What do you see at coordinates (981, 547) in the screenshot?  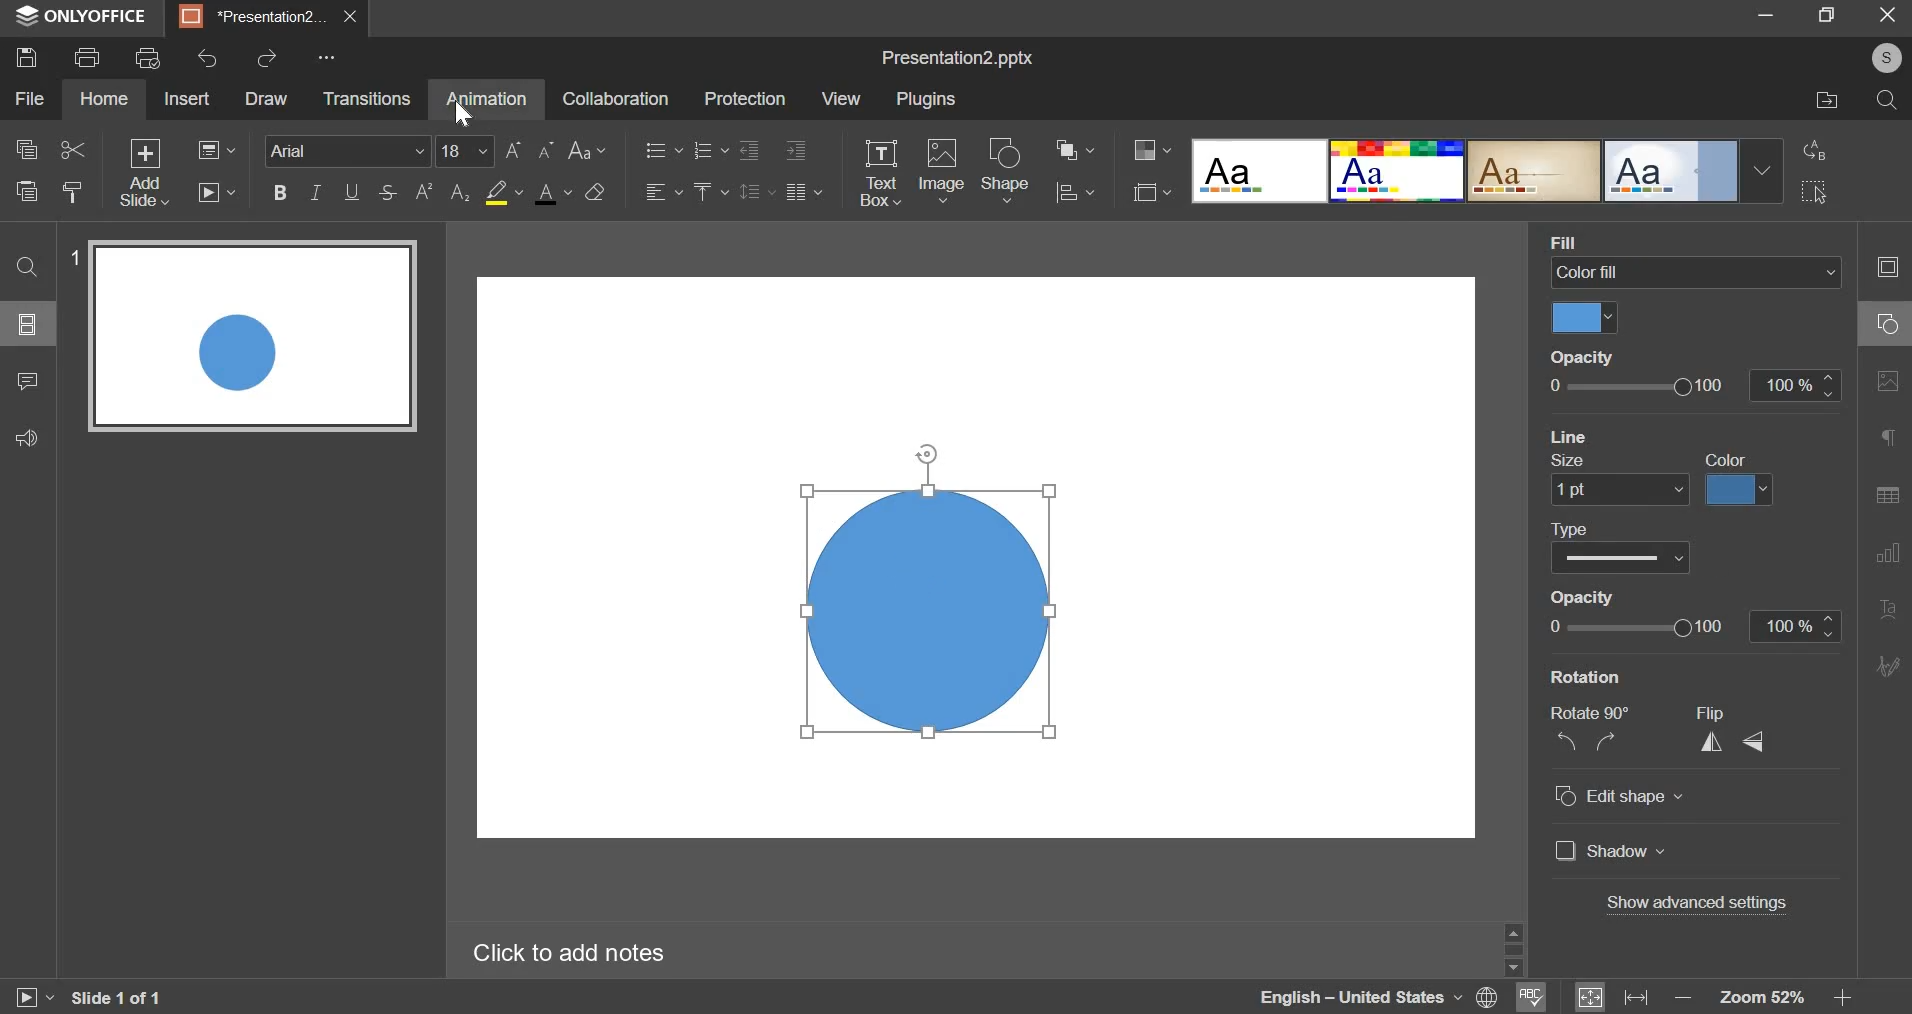 I see `slide area` at bounding box center [981, 547].